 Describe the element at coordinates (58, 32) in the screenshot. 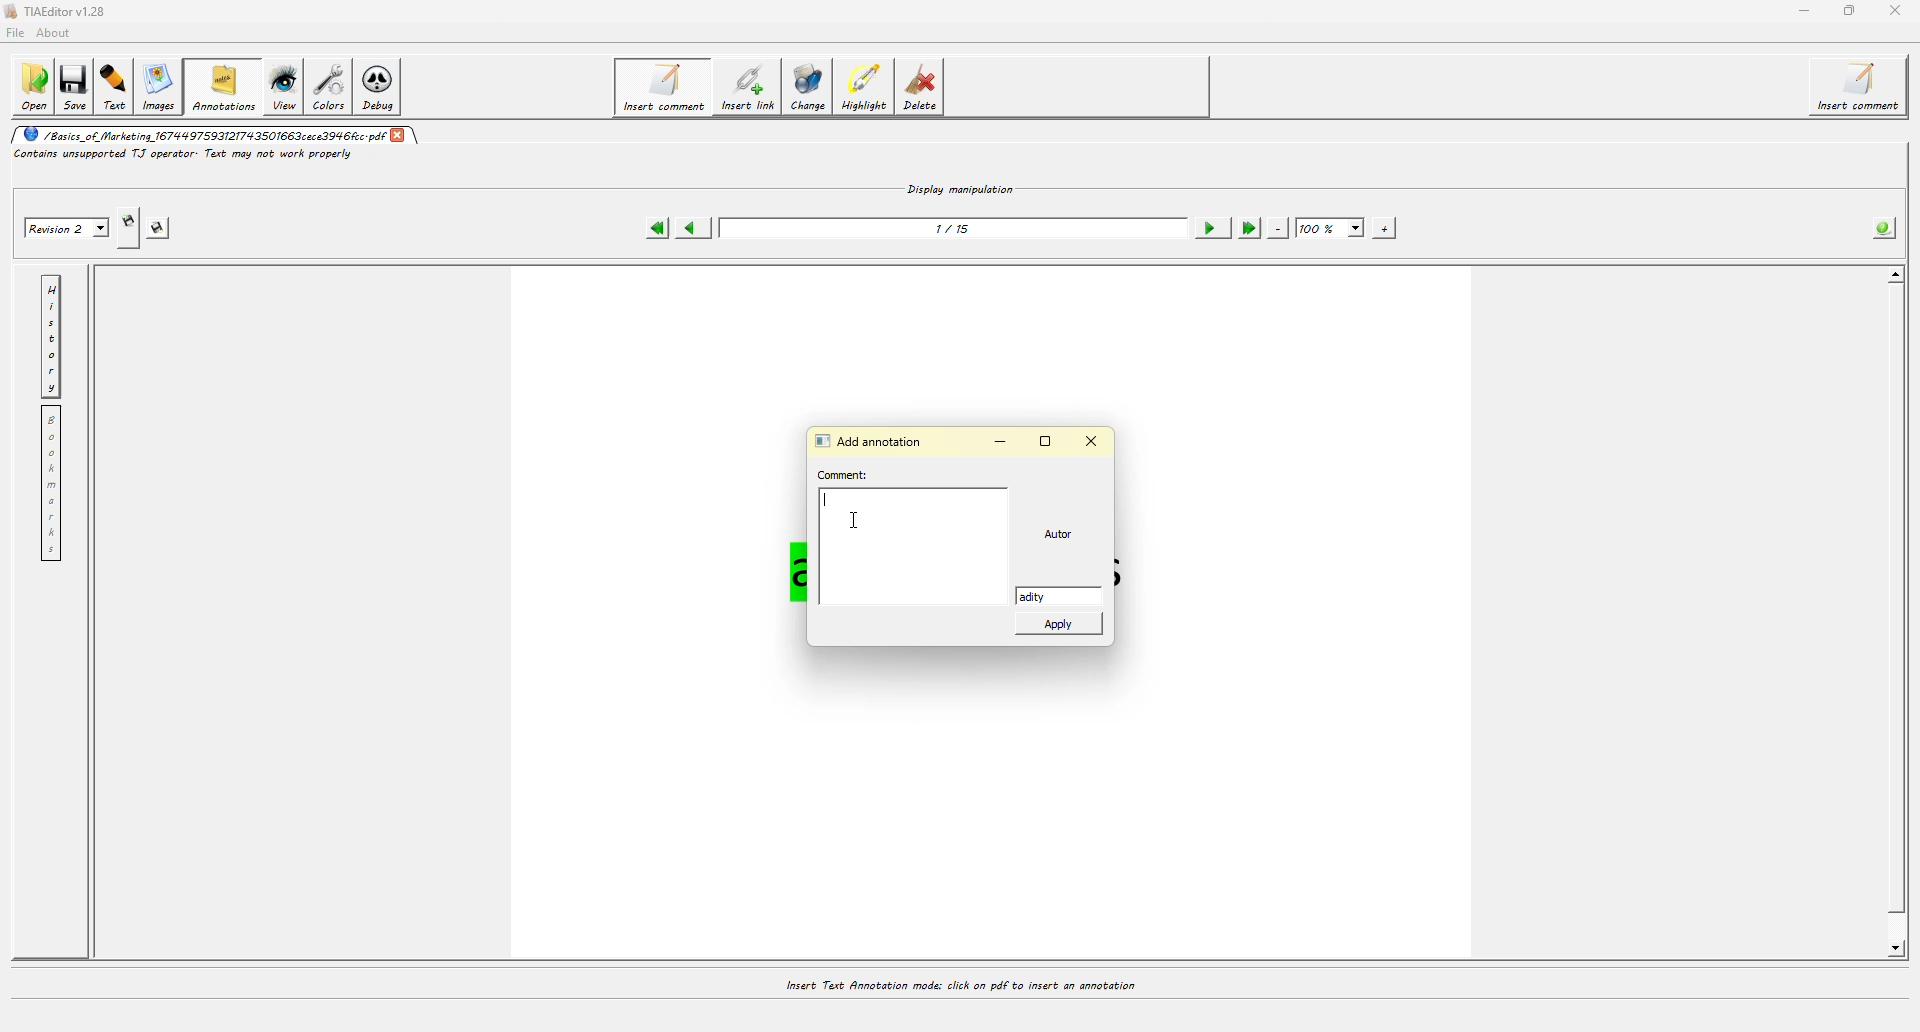

I see `about` at that location.